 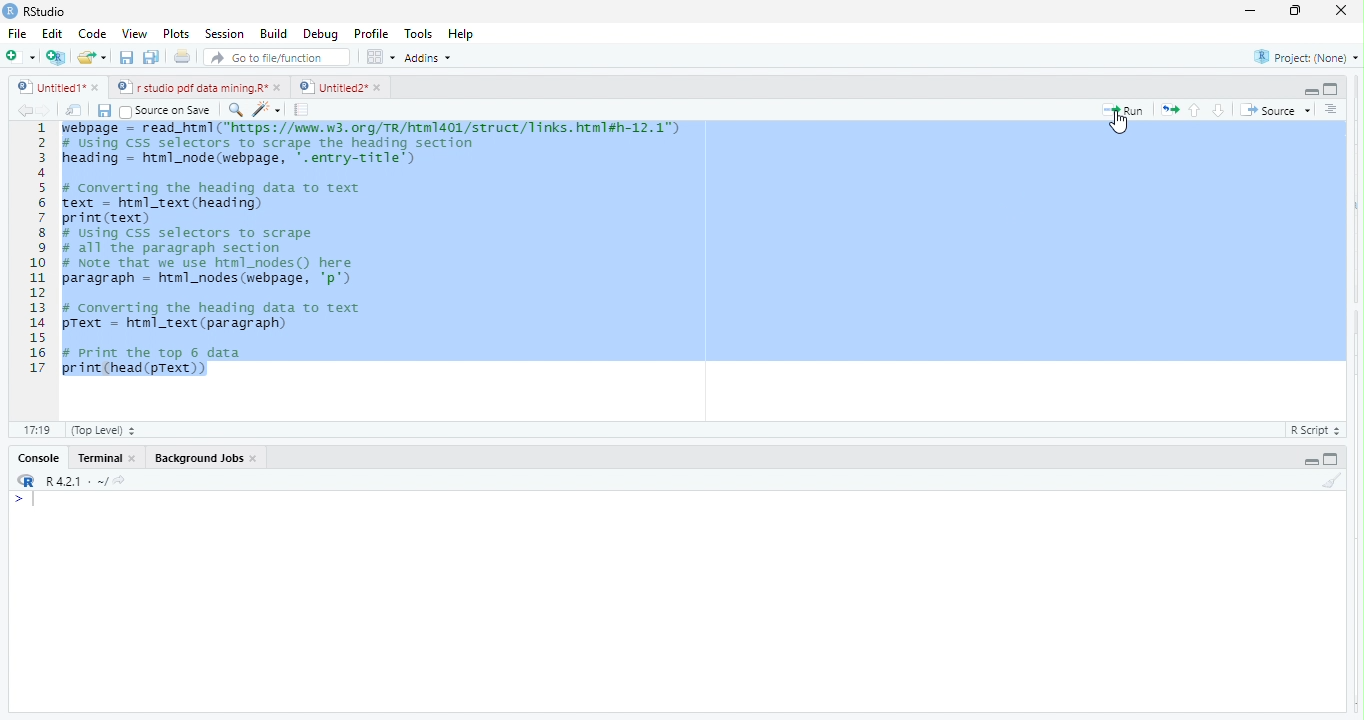 I want to click on View, so click(x=133, y=35).